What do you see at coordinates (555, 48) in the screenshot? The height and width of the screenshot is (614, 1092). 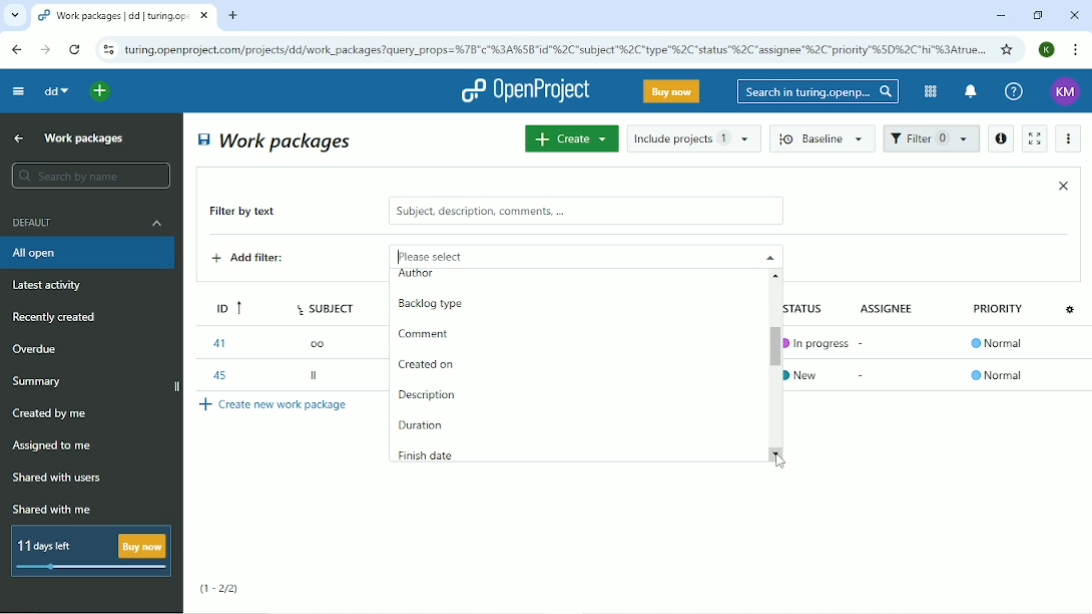 I see `Site address` at bounding box center [555, 48].